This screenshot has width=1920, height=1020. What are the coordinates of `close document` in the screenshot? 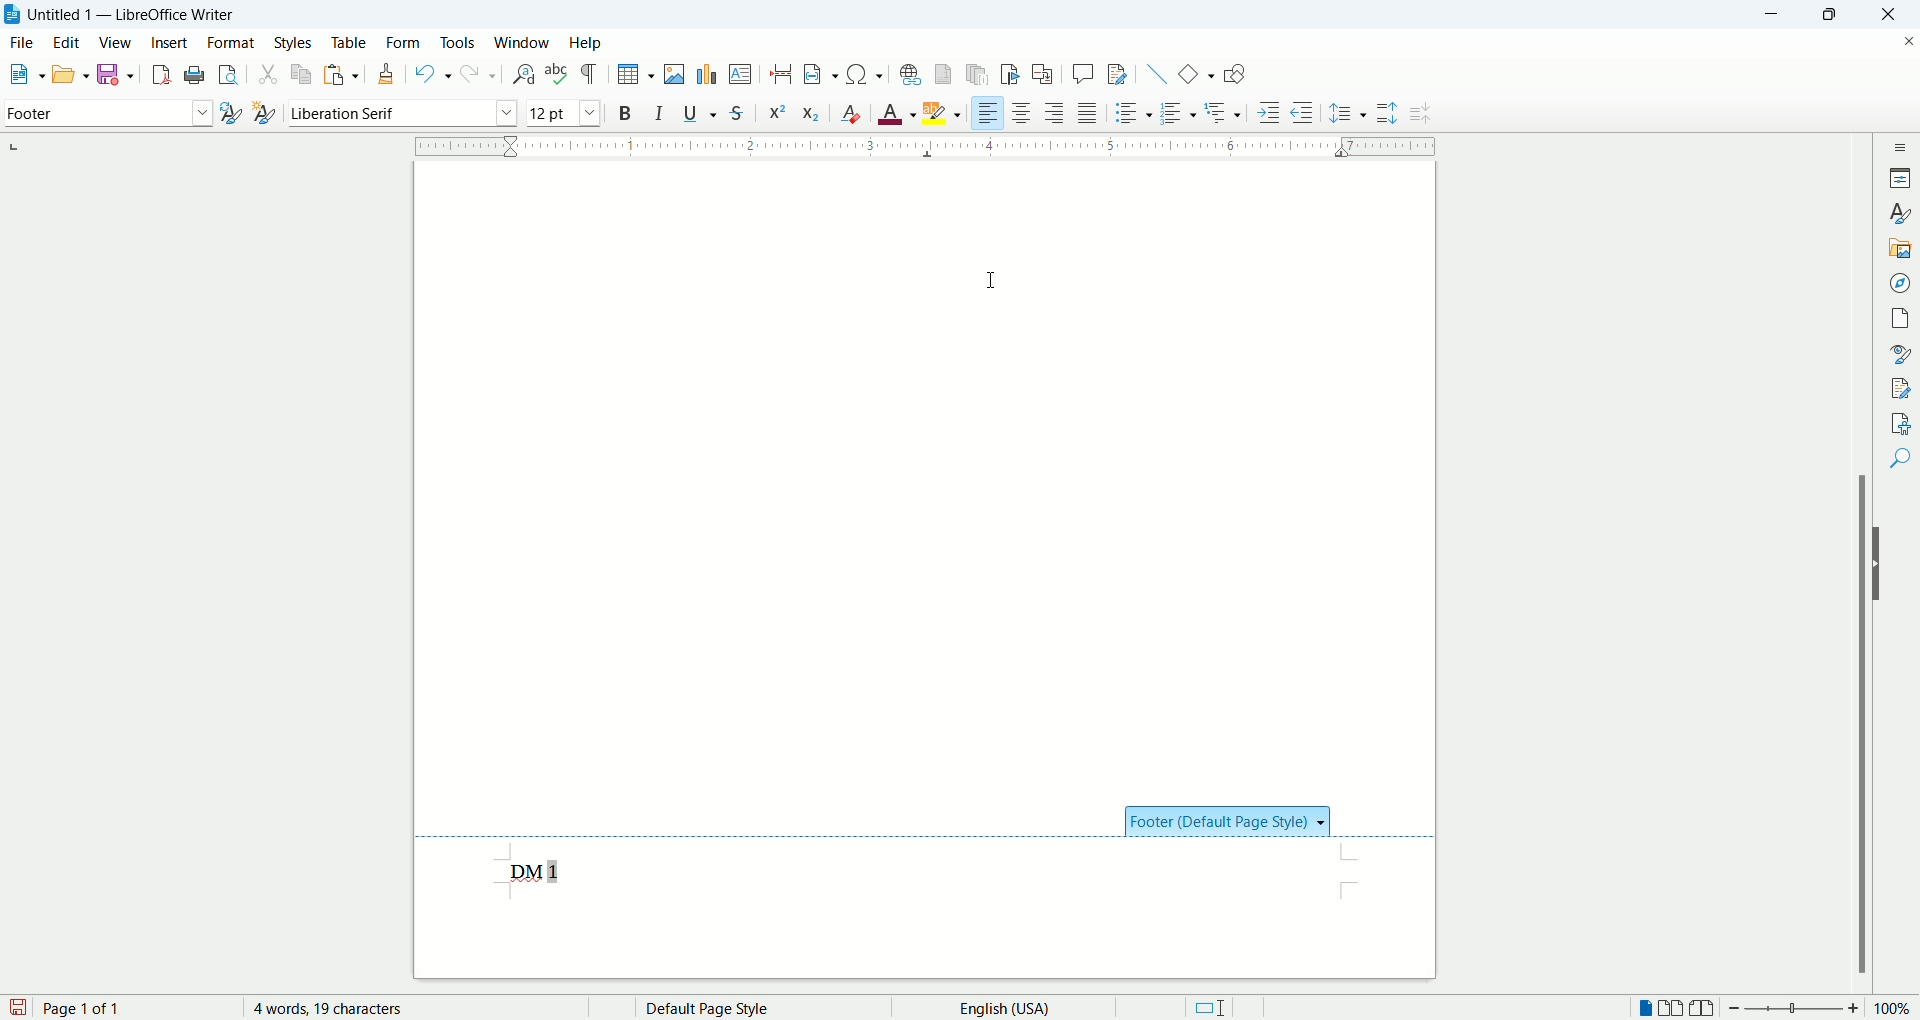 It's located at (1904, 39).